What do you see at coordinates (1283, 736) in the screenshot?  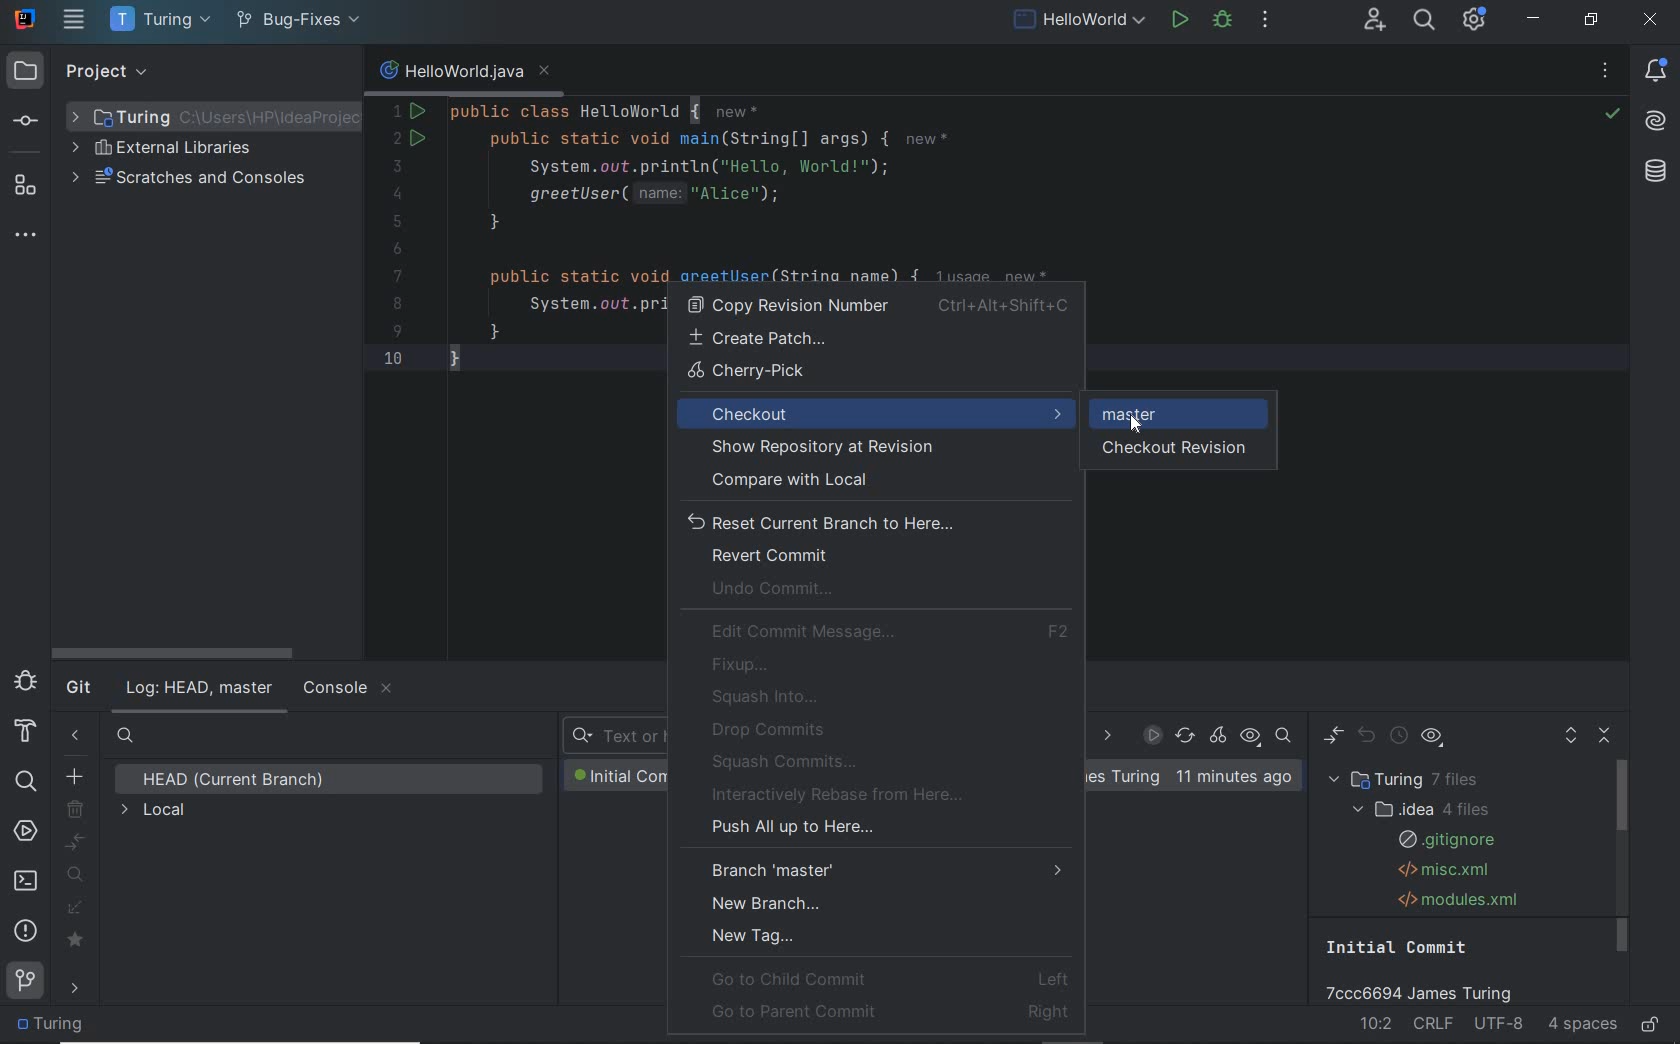 I see `go to hash/branch` at bounding box center [1283, 736].